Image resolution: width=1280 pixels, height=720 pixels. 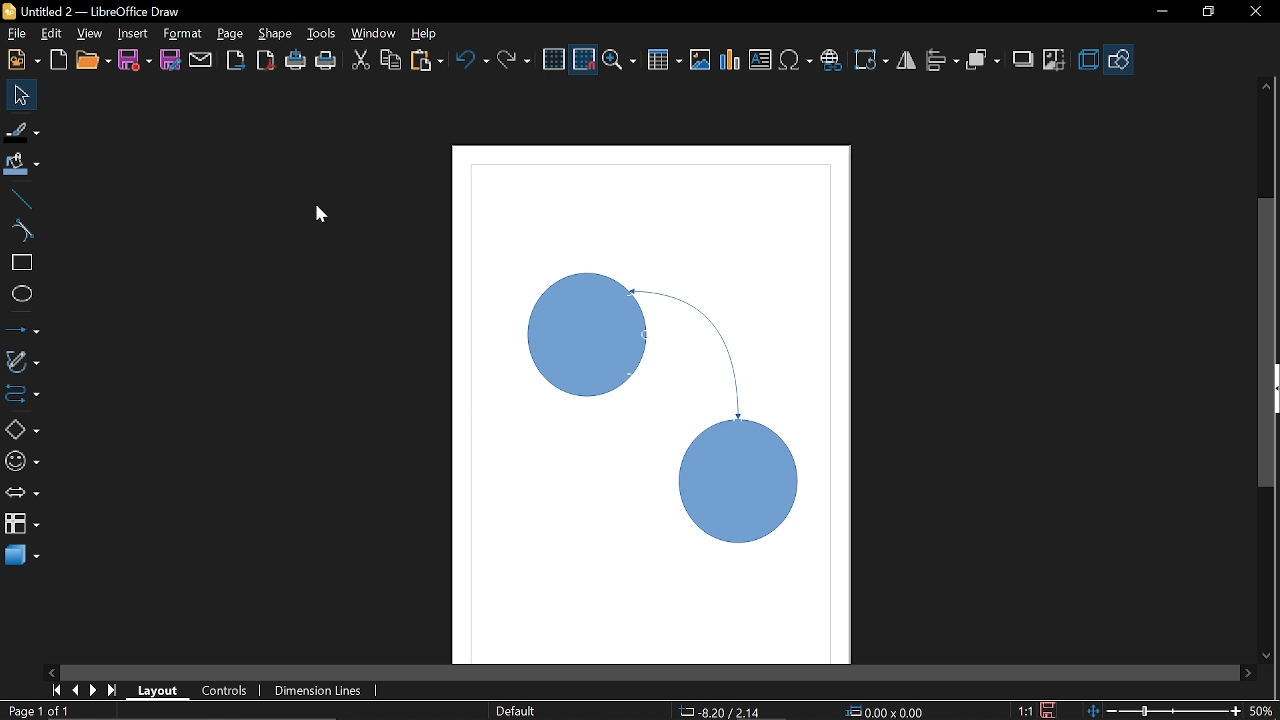 I want to click on New, so click(x=22, y=61).